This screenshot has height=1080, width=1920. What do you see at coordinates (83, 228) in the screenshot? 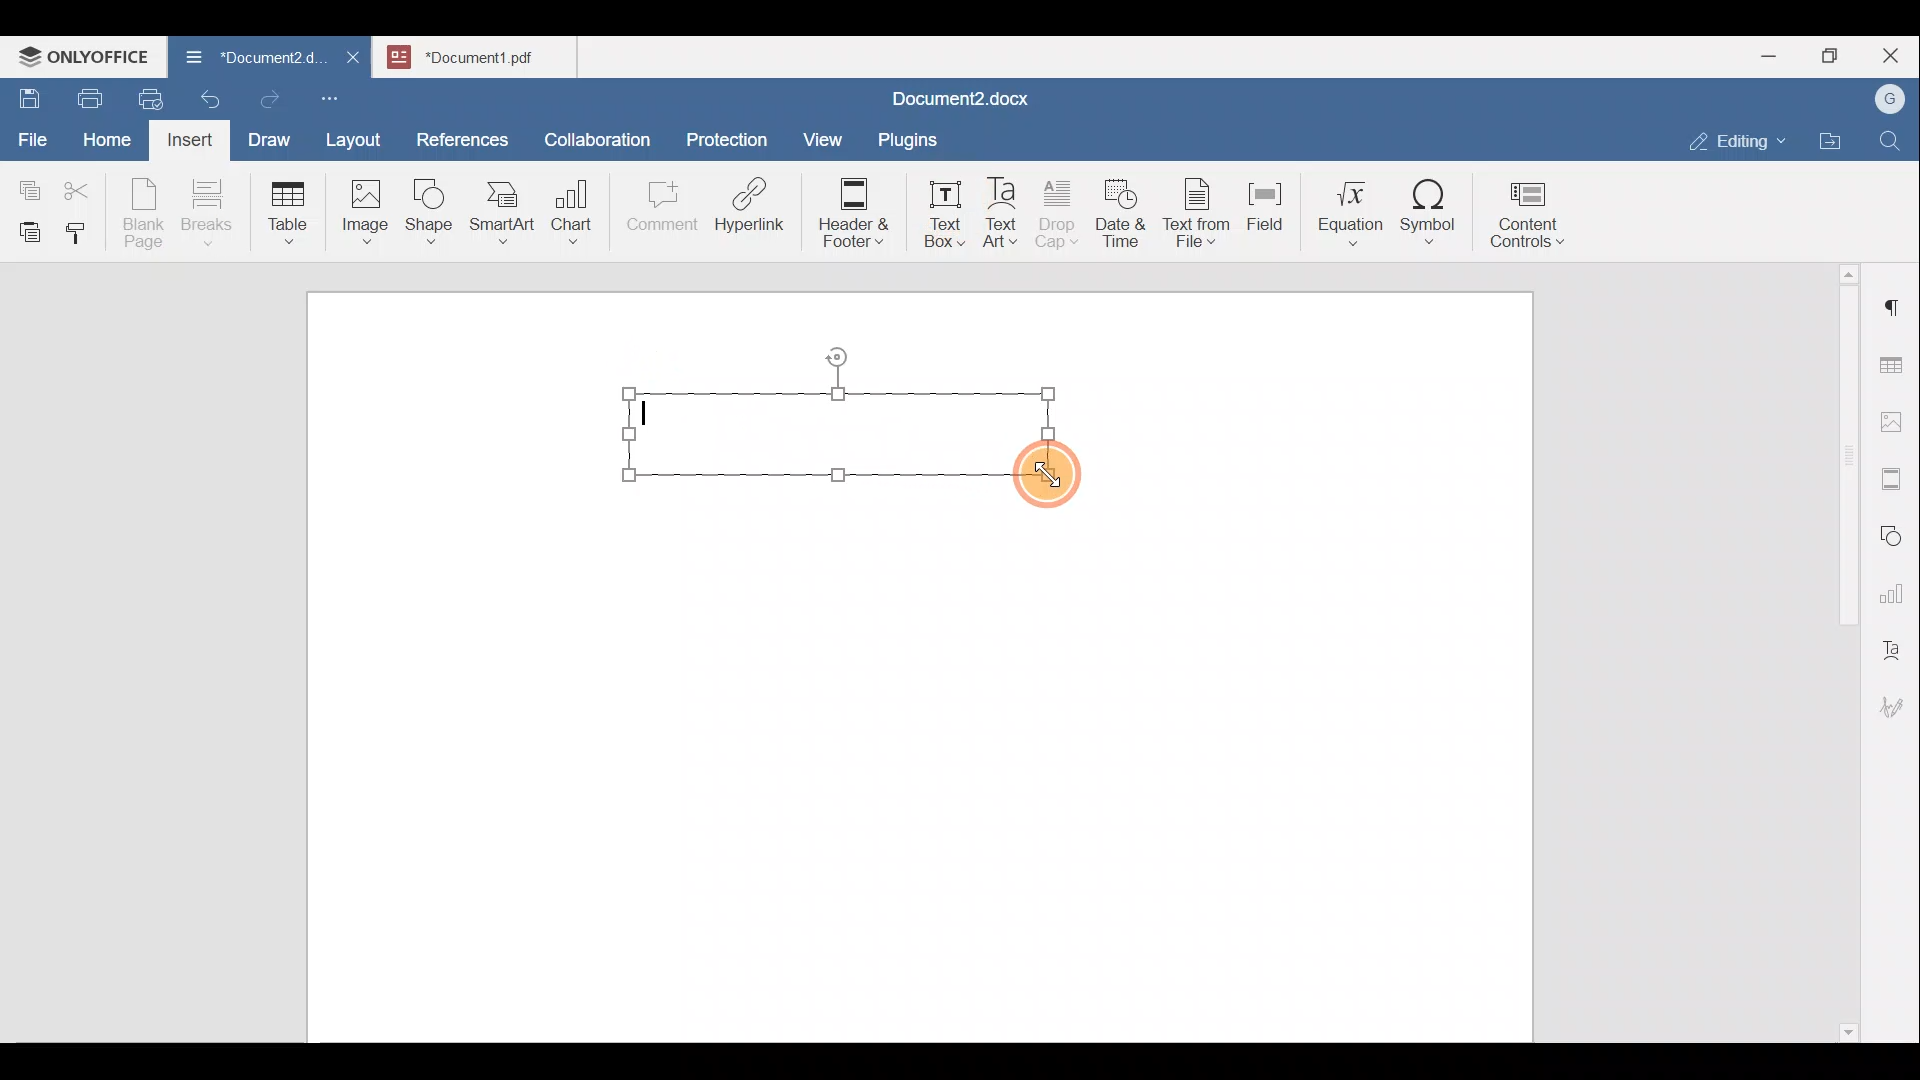
I see `Copy style` at bounding box center [83, 228].